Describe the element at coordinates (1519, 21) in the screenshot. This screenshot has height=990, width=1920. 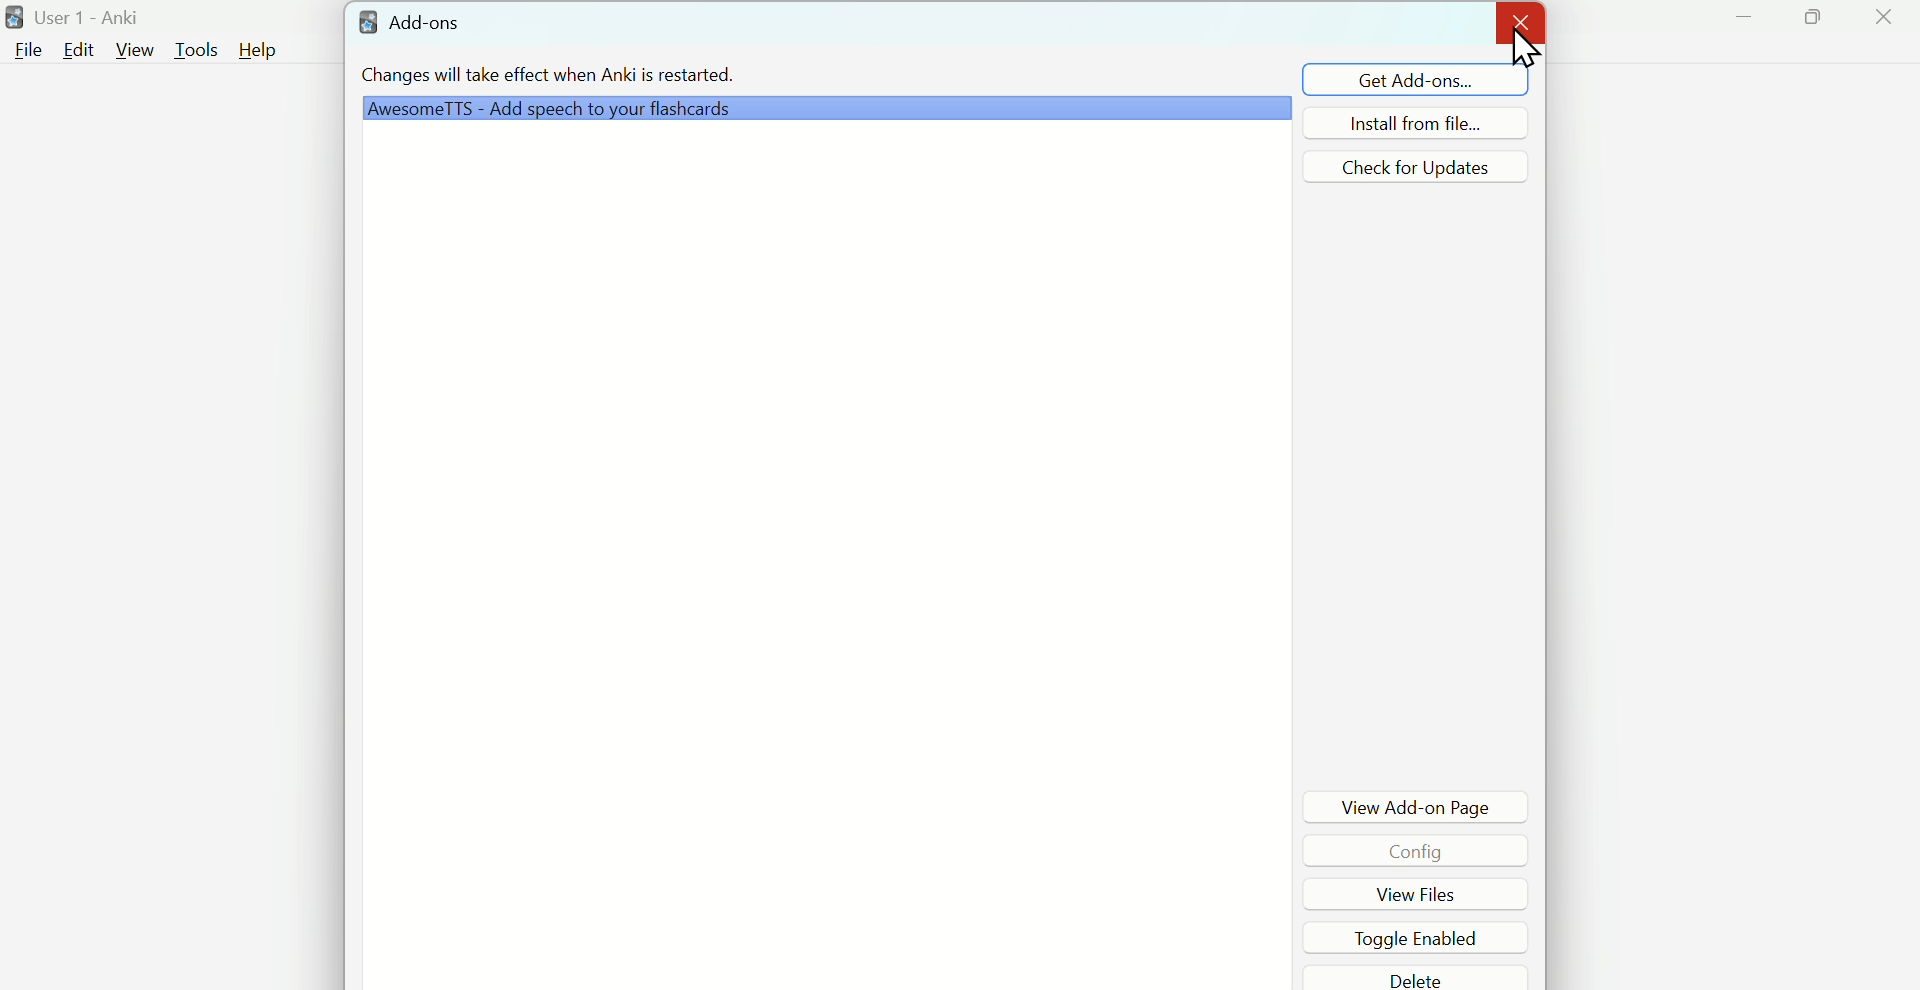
I see `Close` at that location.